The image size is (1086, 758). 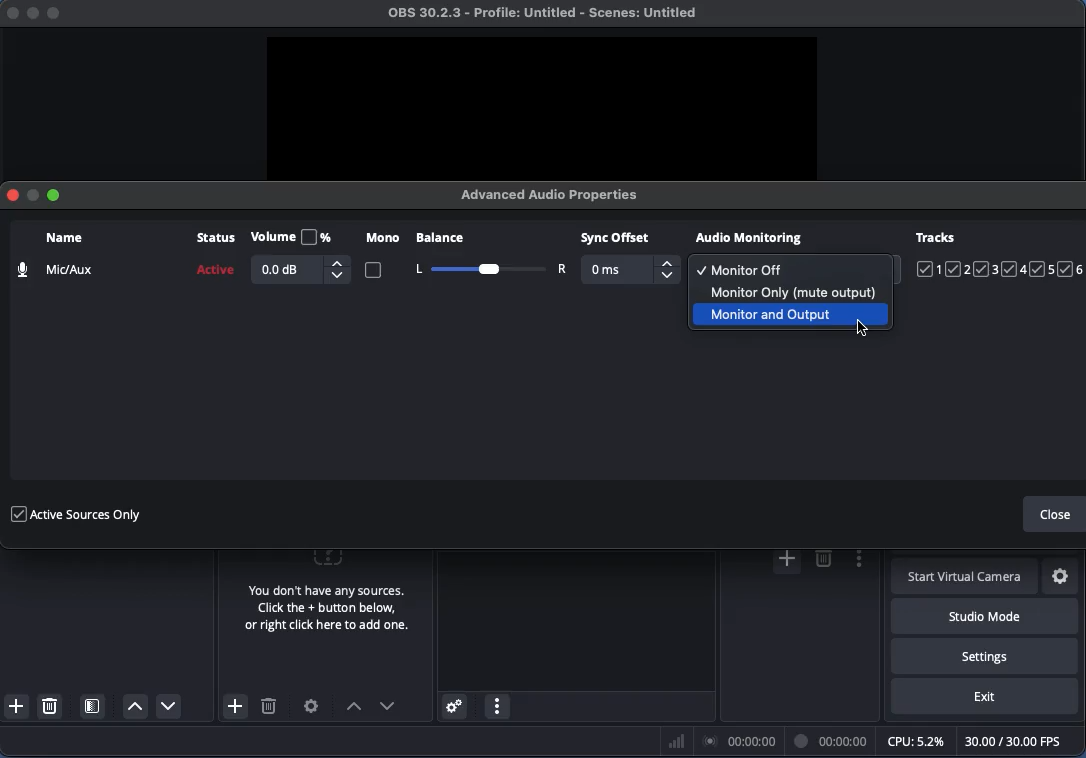 What do you see at coordinates (677, 741) in the screenshot?
I see `Bars` at bounding box center [677, 741].